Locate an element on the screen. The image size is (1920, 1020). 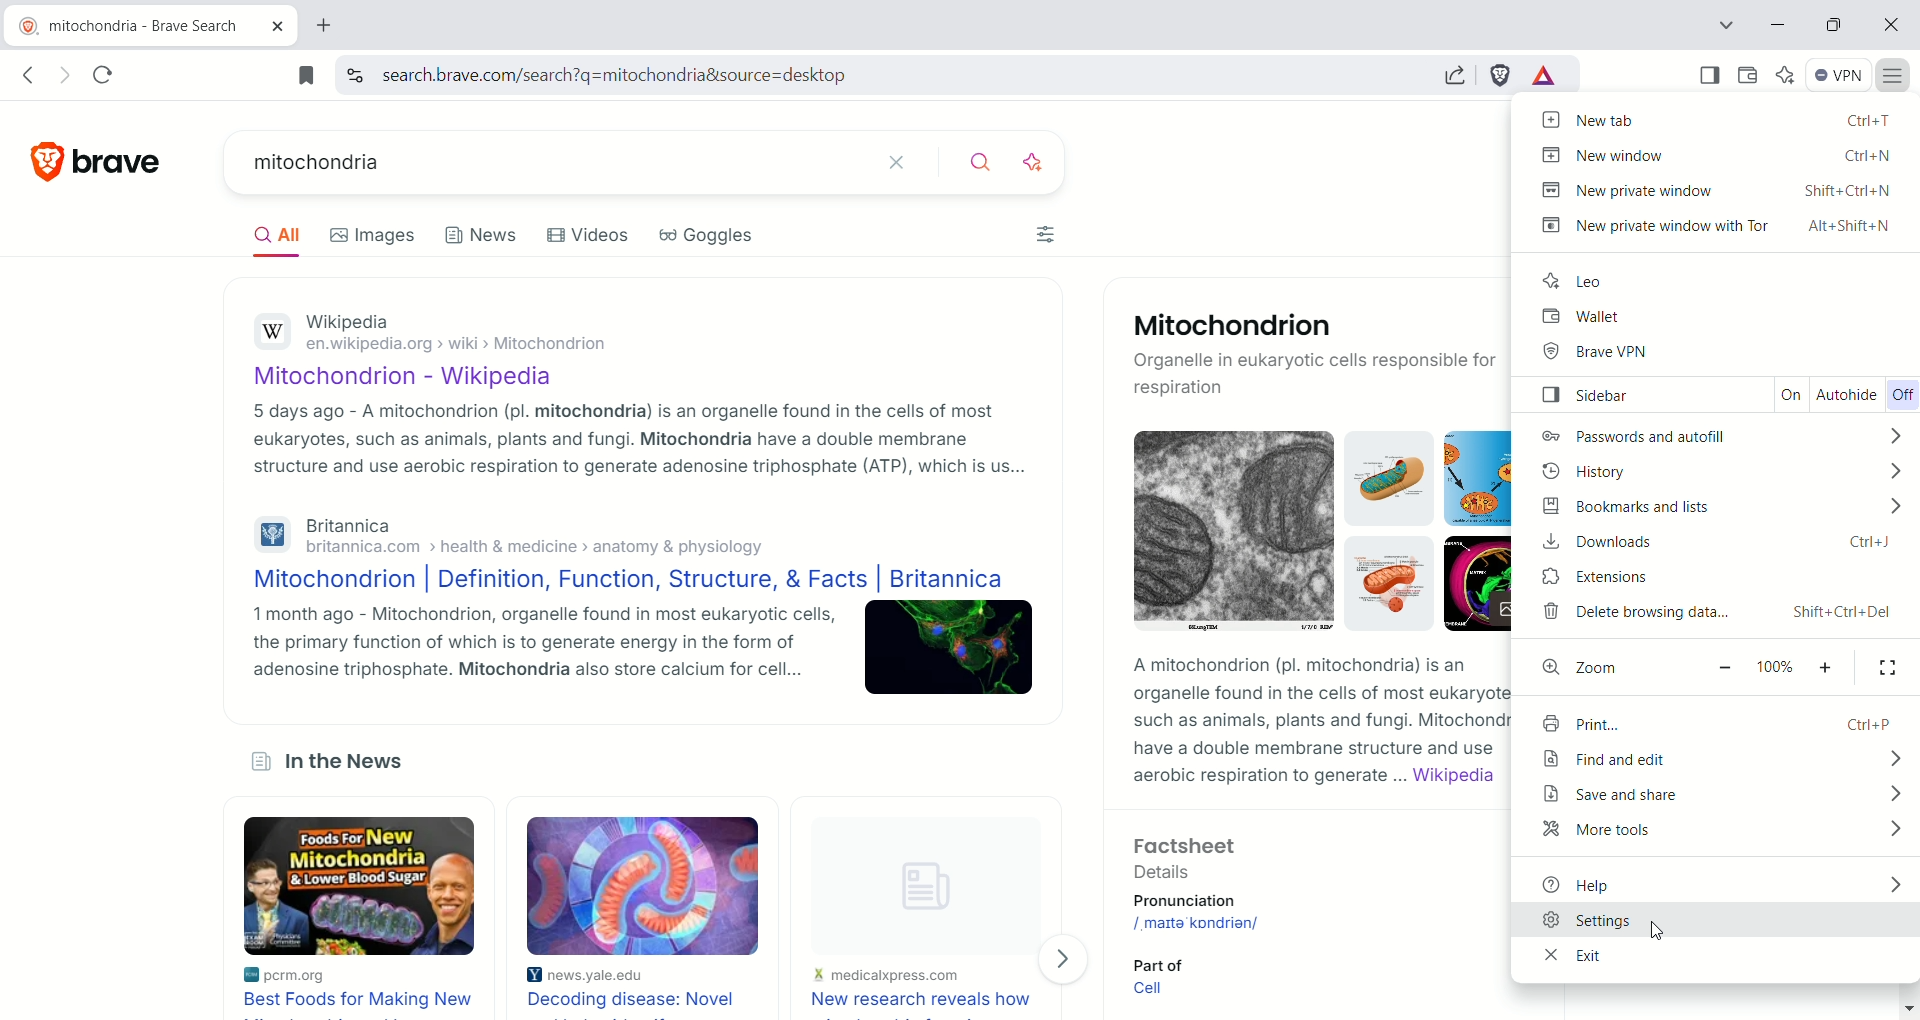
reload is located at coordinates (101, 75).